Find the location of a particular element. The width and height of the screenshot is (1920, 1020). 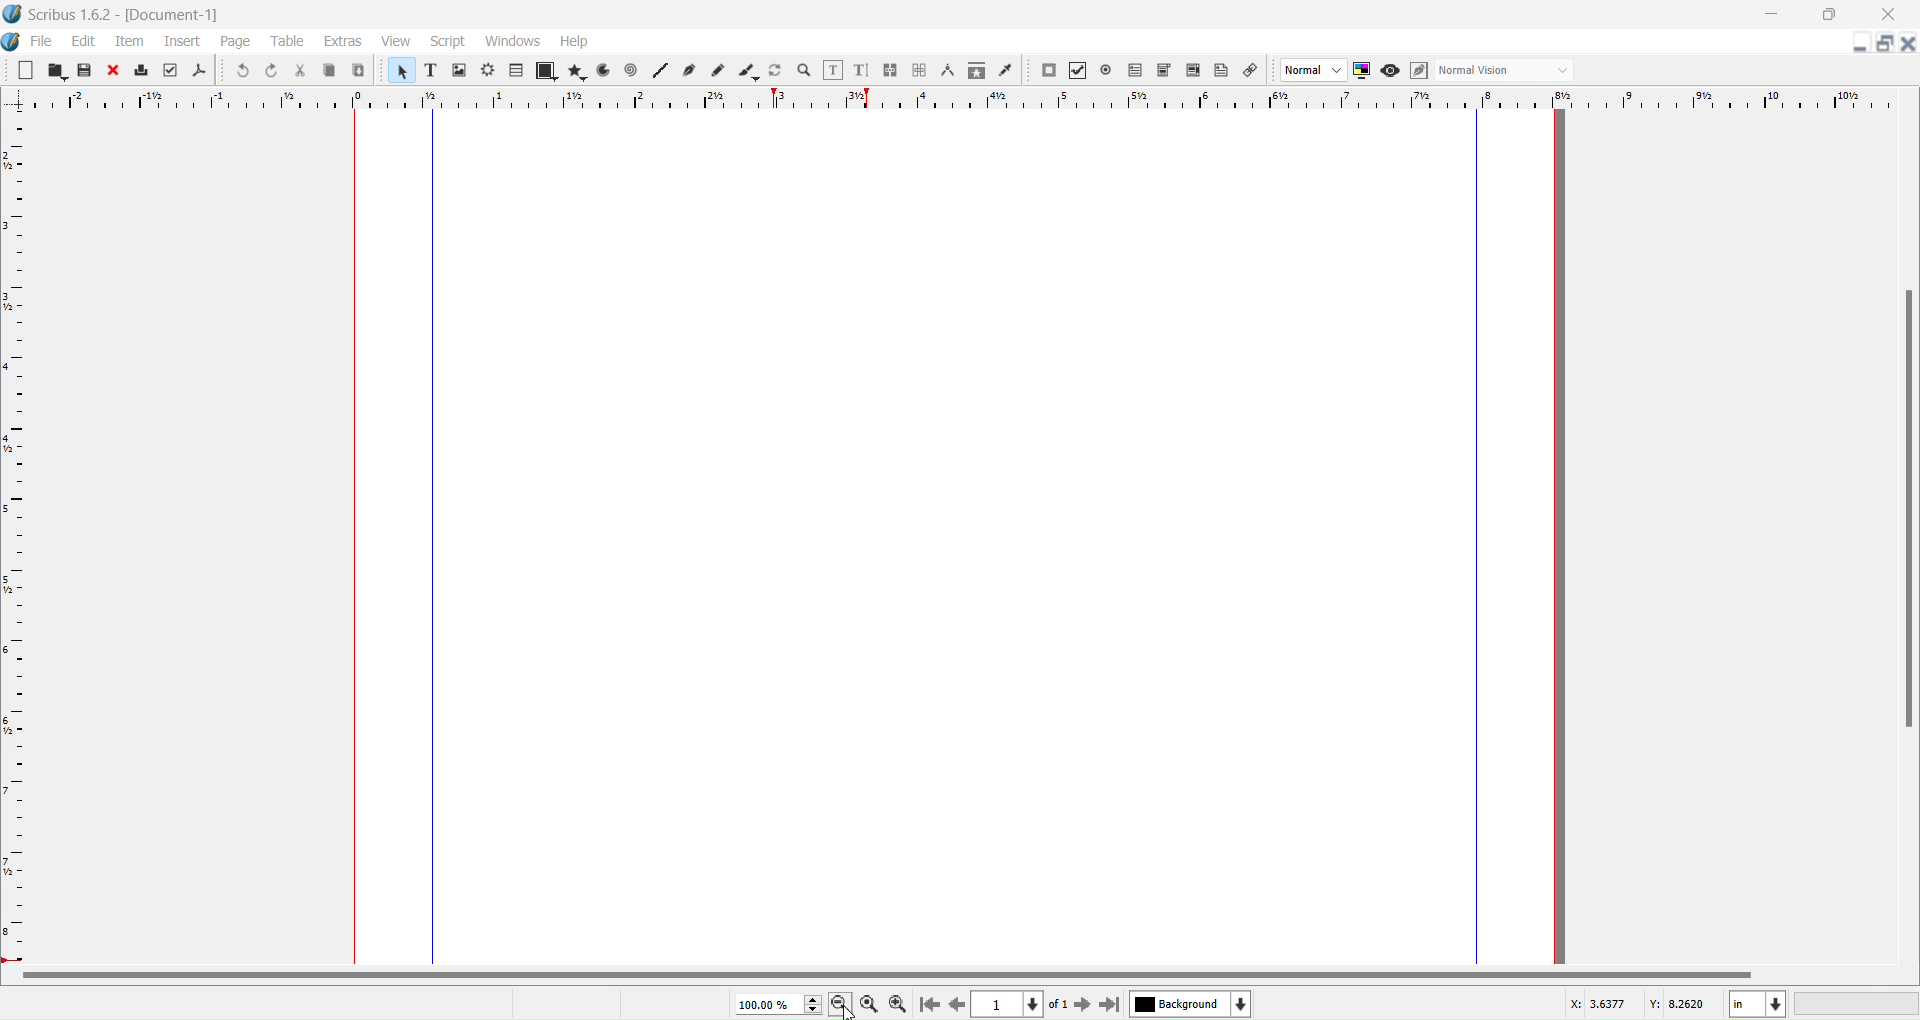

Open is located at coordinates (55, 72).